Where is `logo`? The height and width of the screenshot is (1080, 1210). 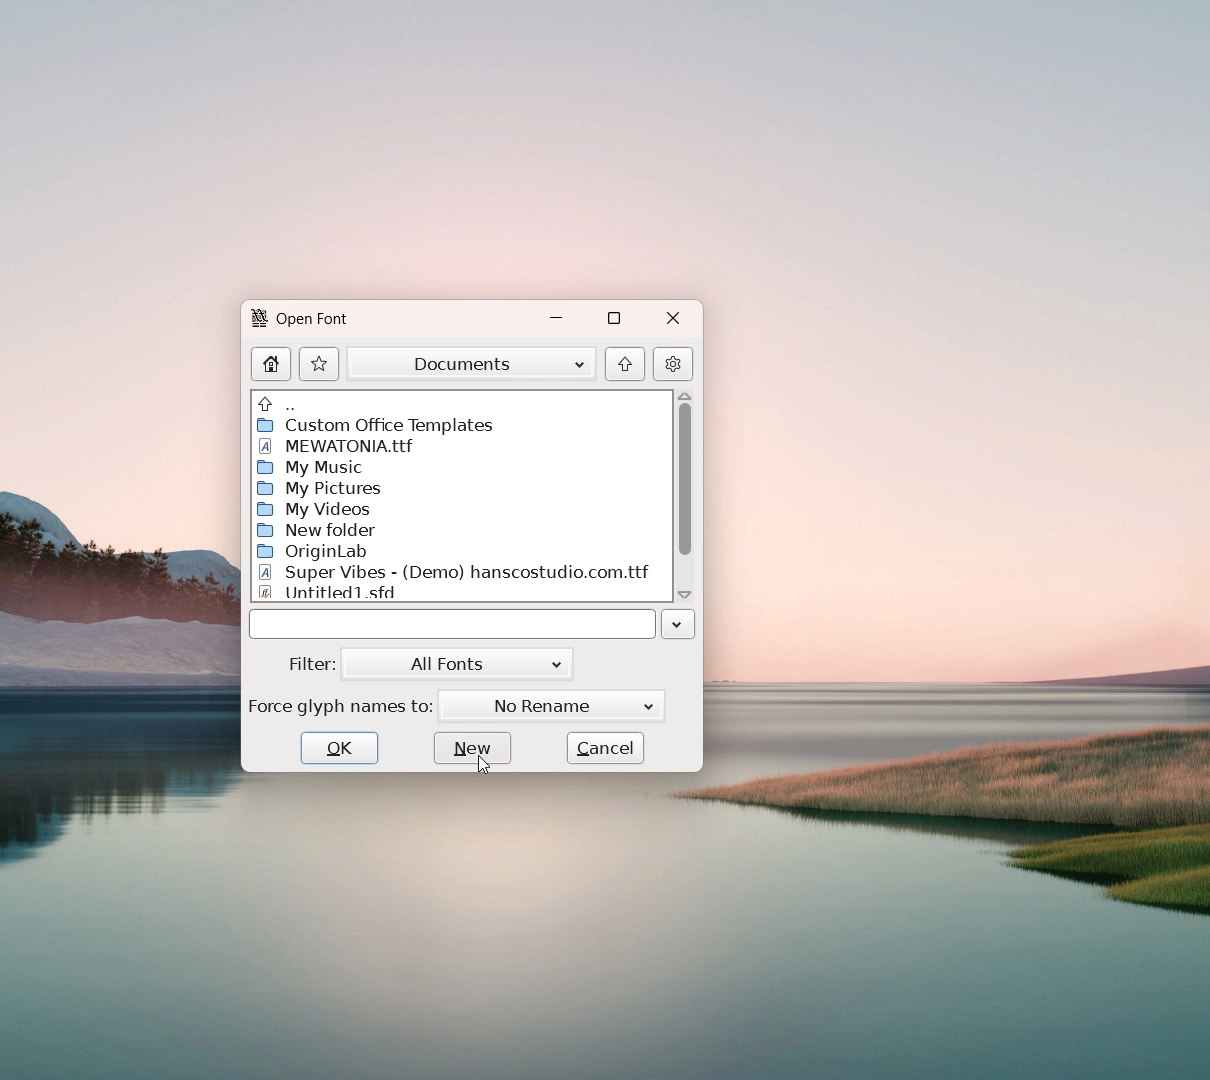 logo is located at coordinates (257, 320).